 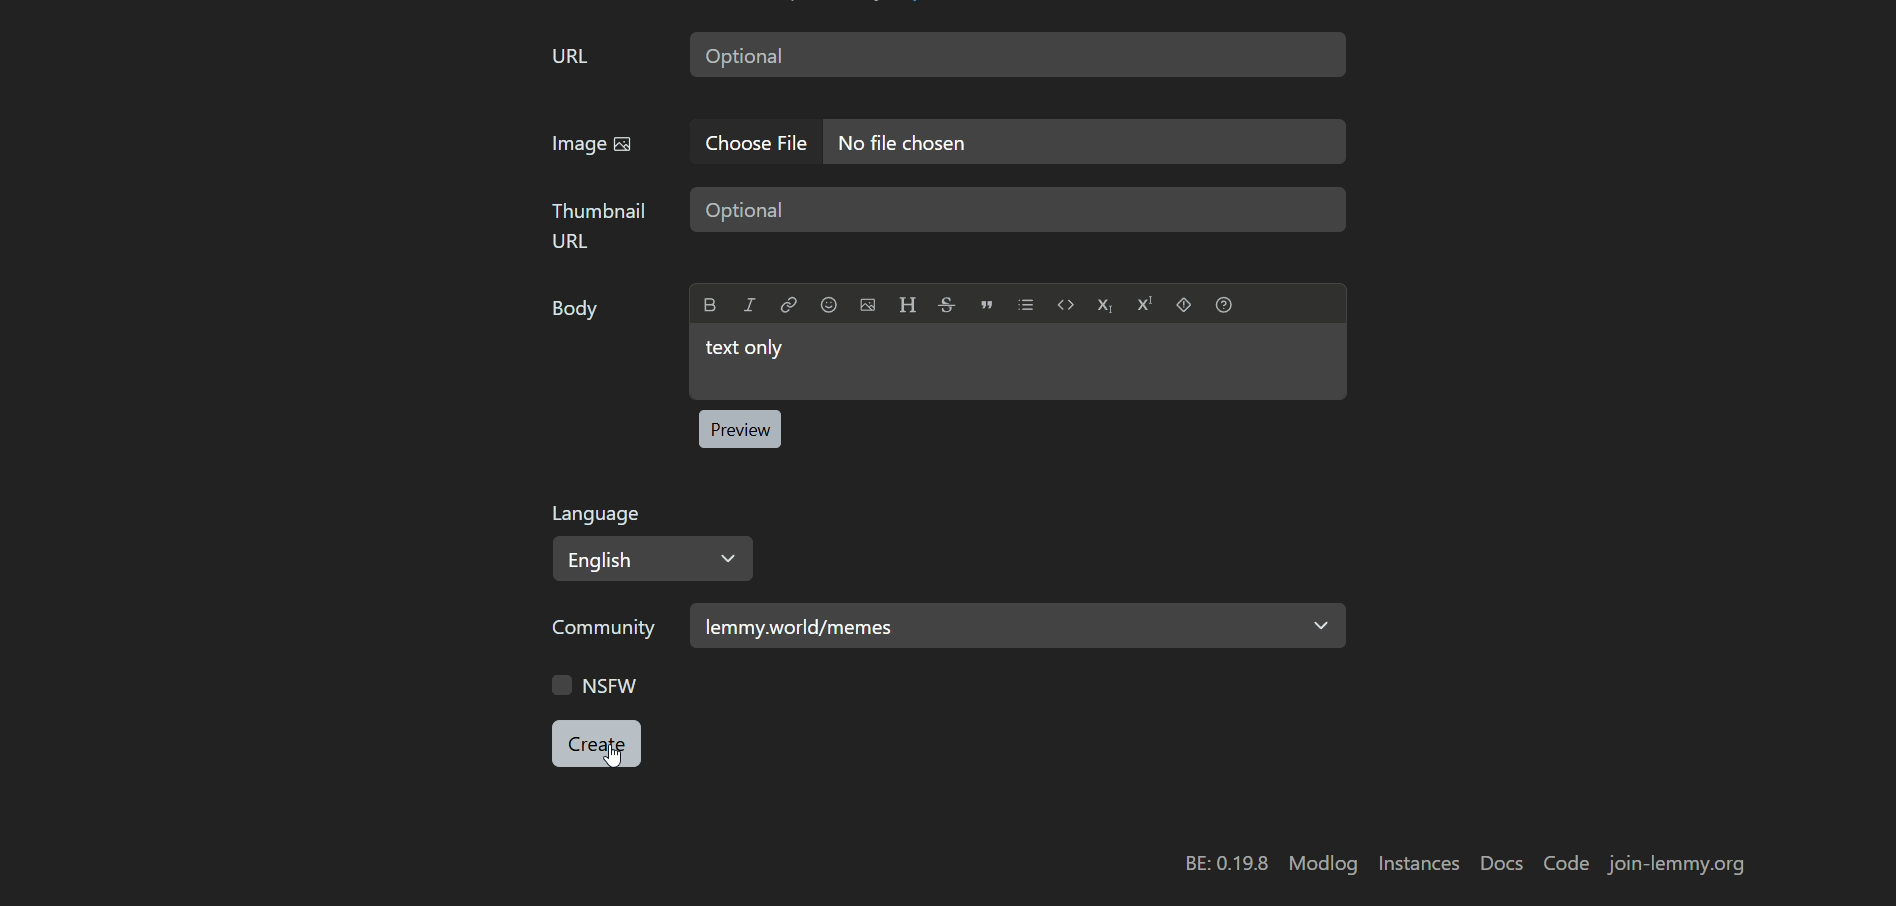 I want to click on text box, so click(x=1017, y=362).